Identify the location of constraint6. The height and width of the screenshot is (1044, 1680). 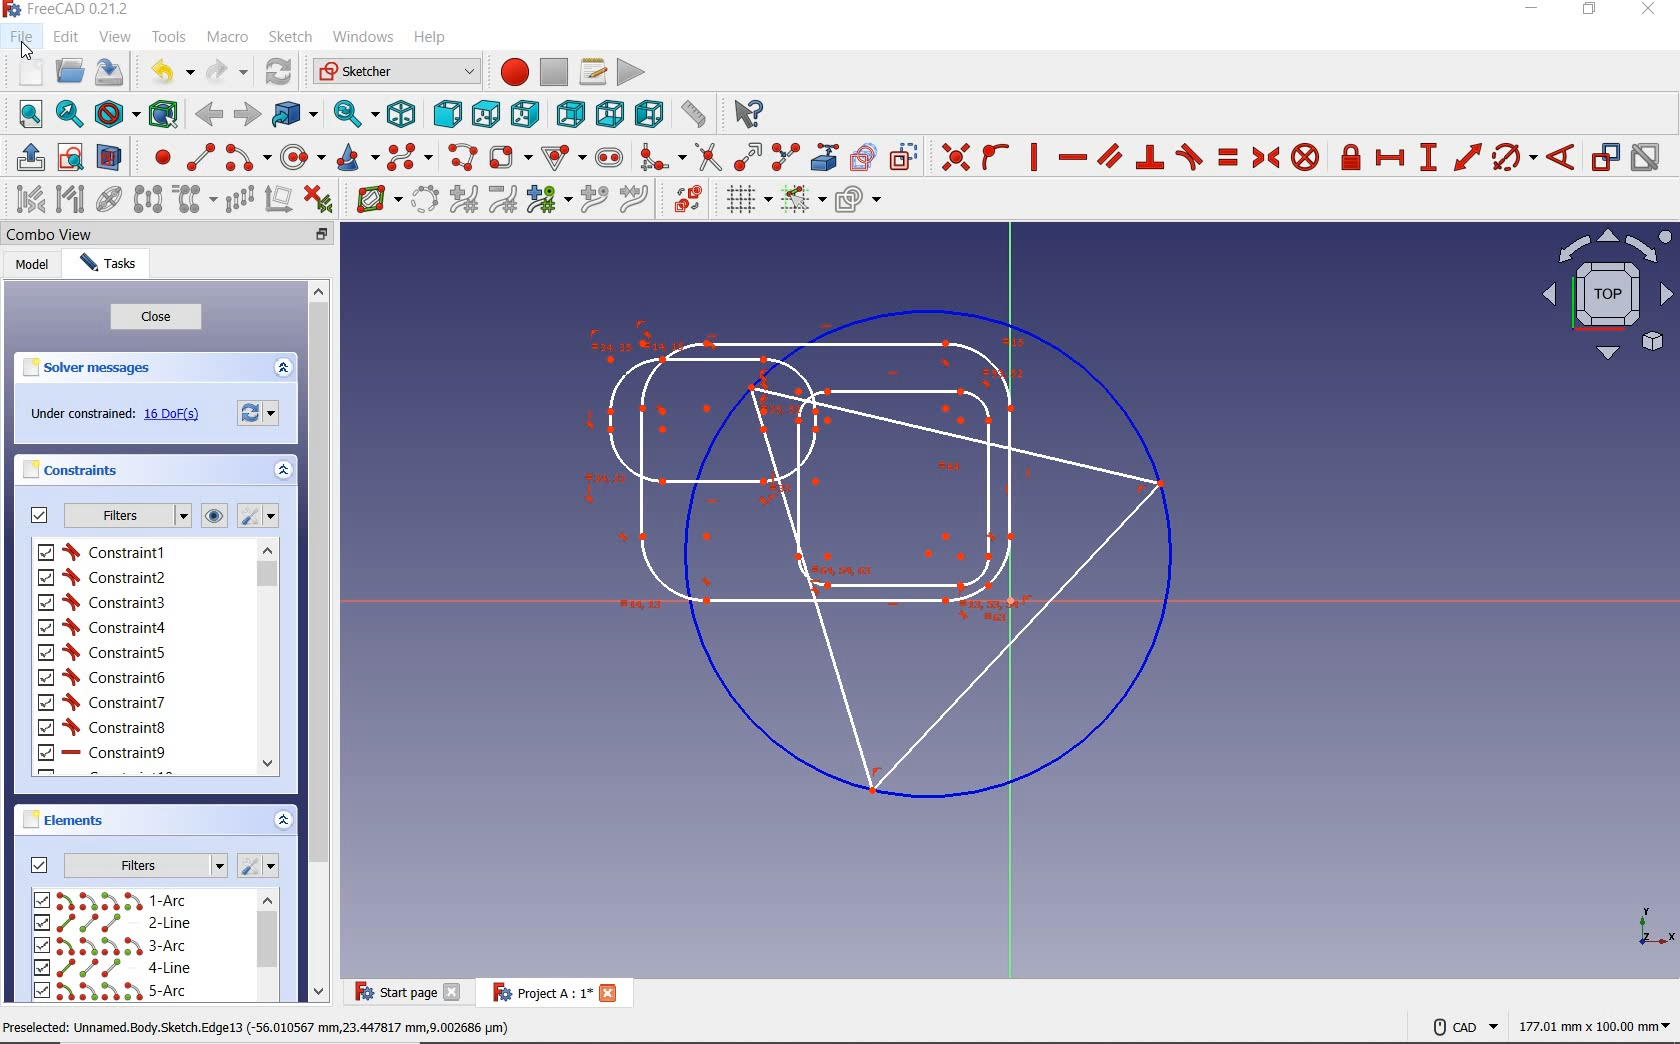
(103, 676).